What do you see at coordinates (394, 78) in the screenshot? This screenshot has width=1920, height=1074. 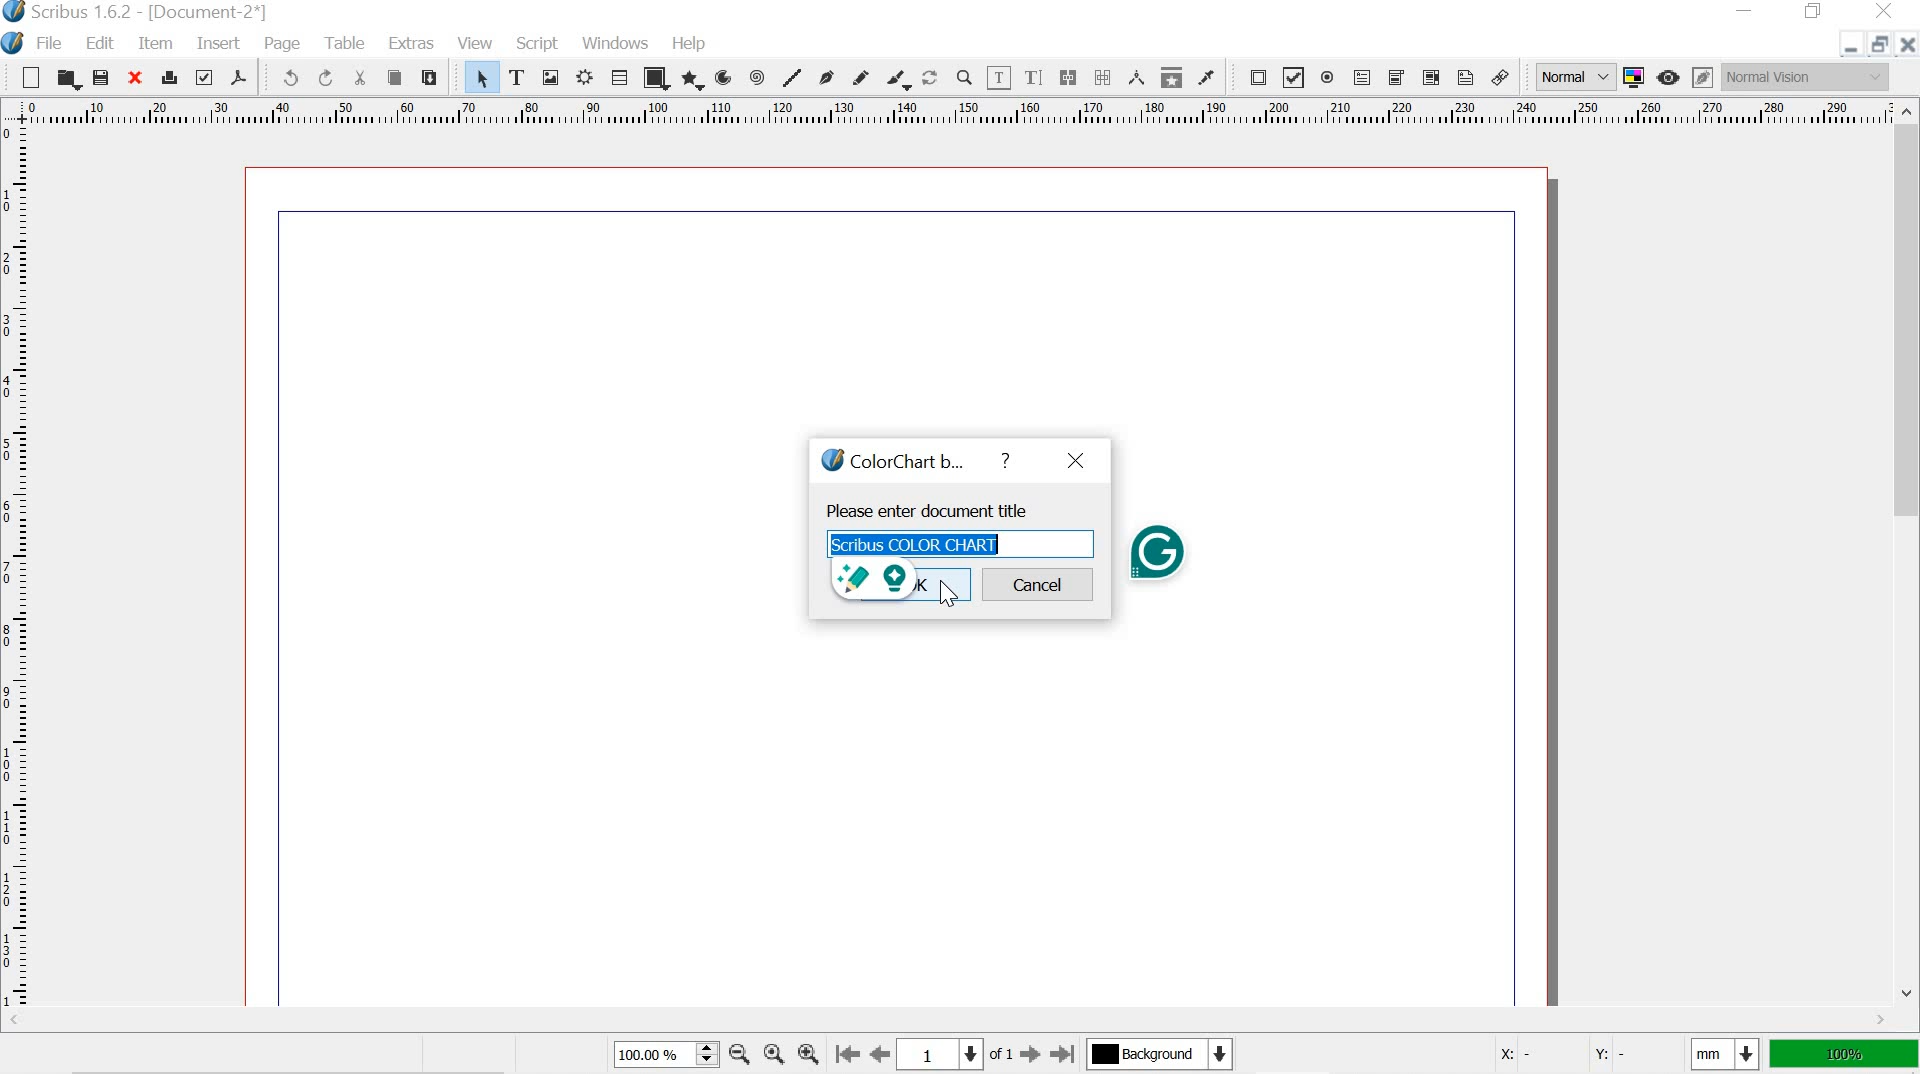 I see `copy` at bounding box center [394, 78].